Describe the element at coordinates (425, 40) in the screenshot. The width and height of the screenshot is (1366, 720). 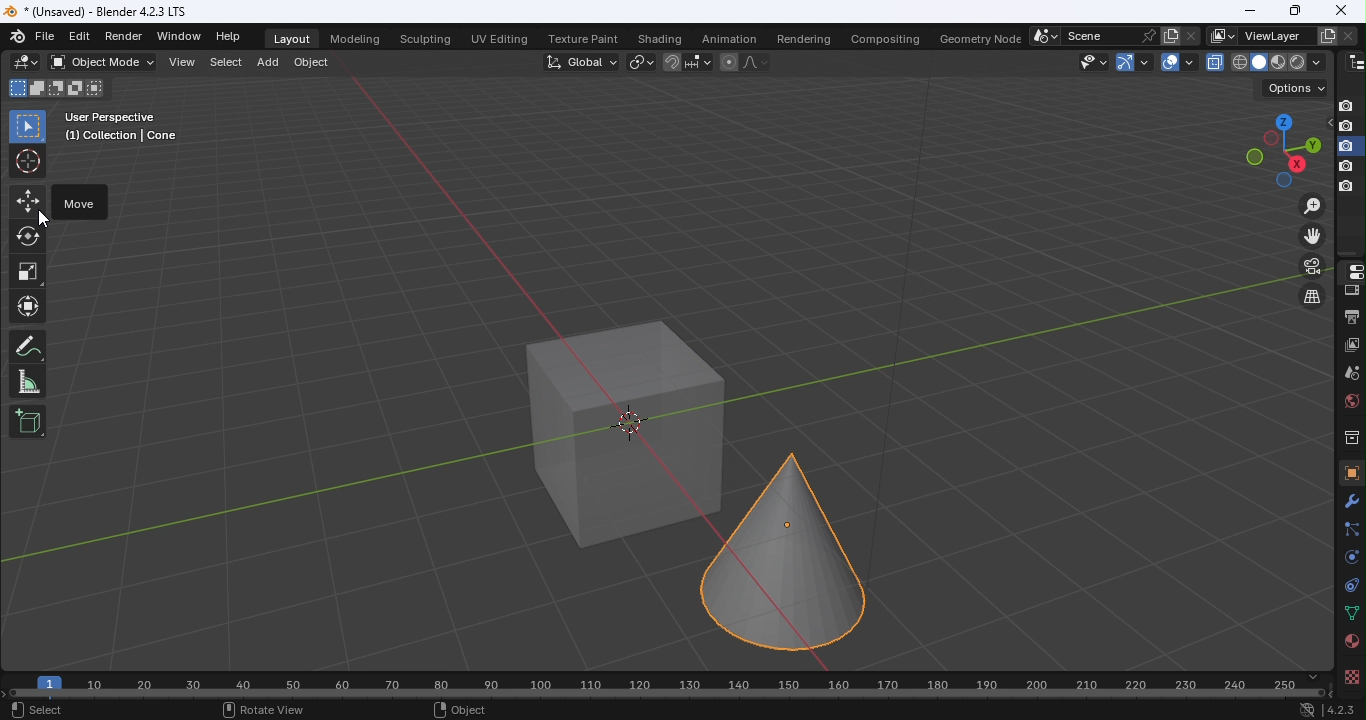
I see `Sculpting` at that location.